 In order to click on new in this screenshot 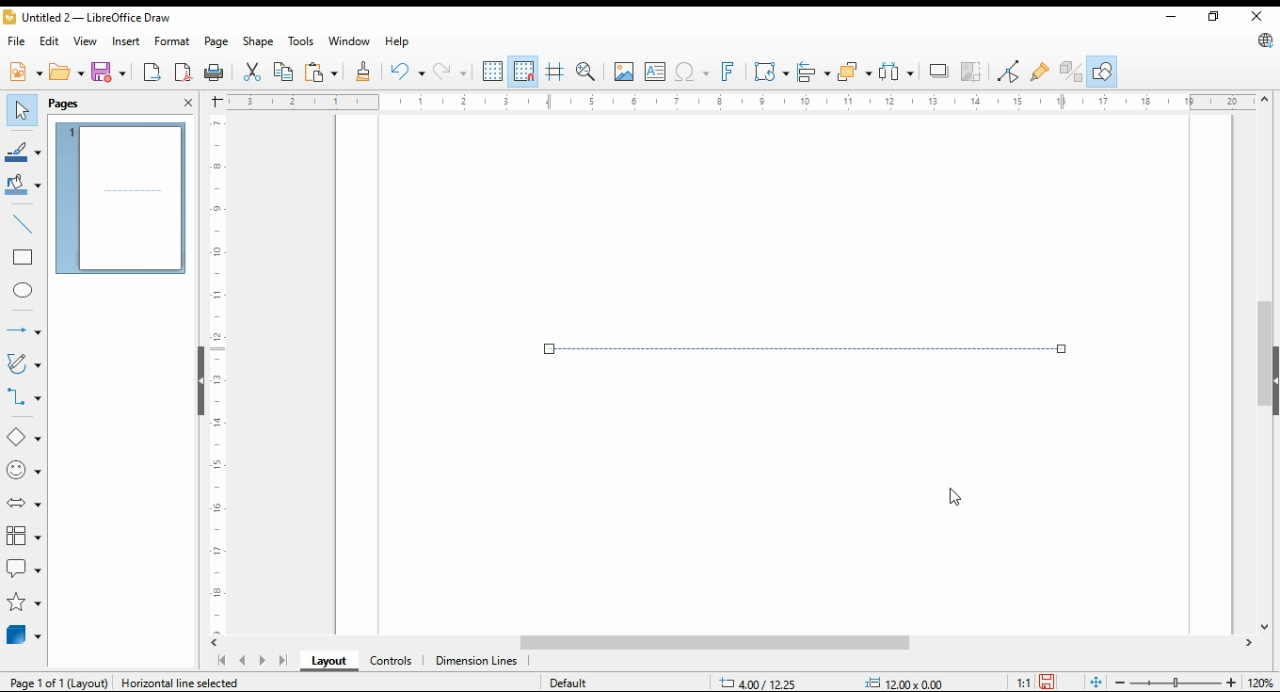, I will do `click(25, 70)`.